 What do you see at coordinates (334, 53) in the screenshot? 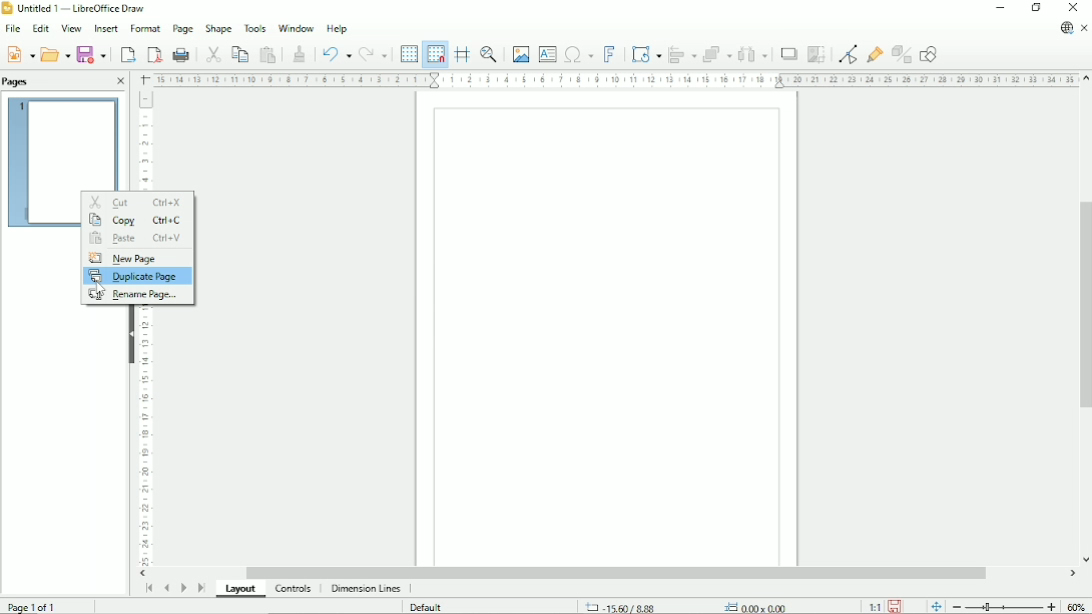
I see `Undo` at bounding box center [334, 53].